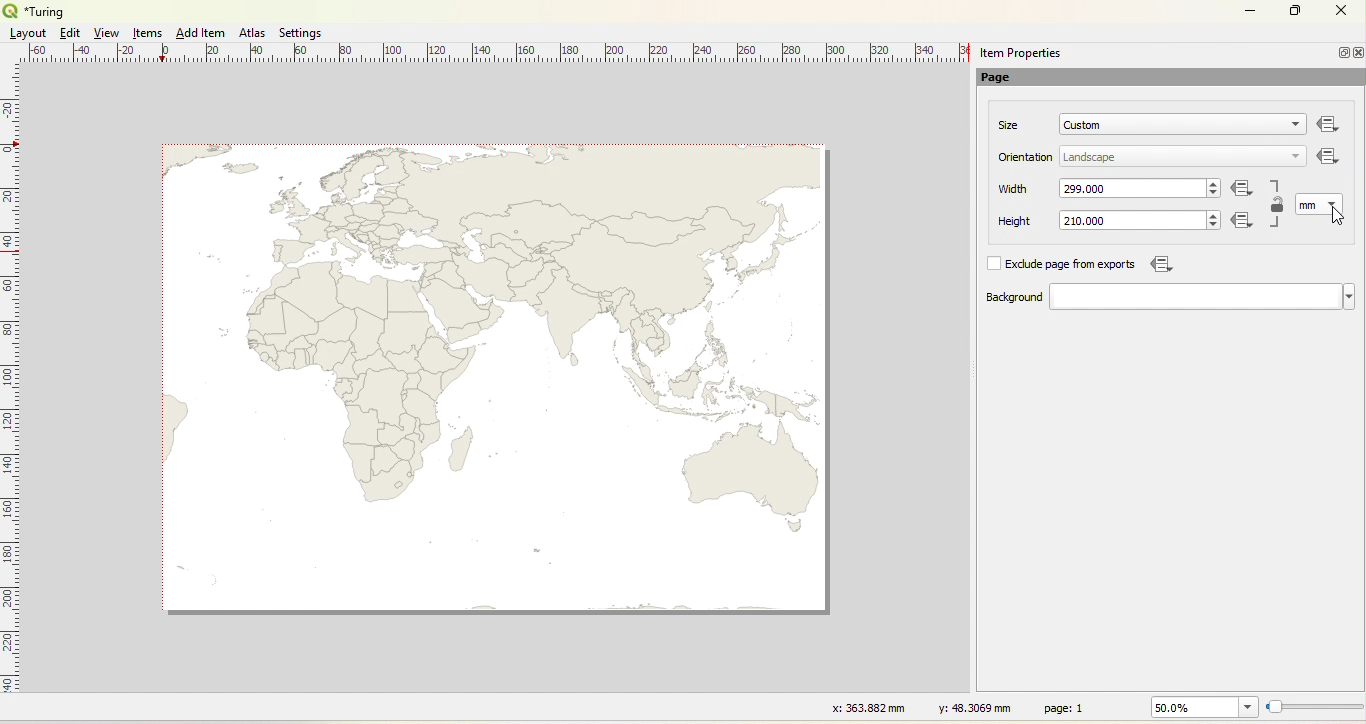 The image size is (1366, 724). Describe the element at coordinates (1010, 125) in the screenshot. I see `Size` at that location.